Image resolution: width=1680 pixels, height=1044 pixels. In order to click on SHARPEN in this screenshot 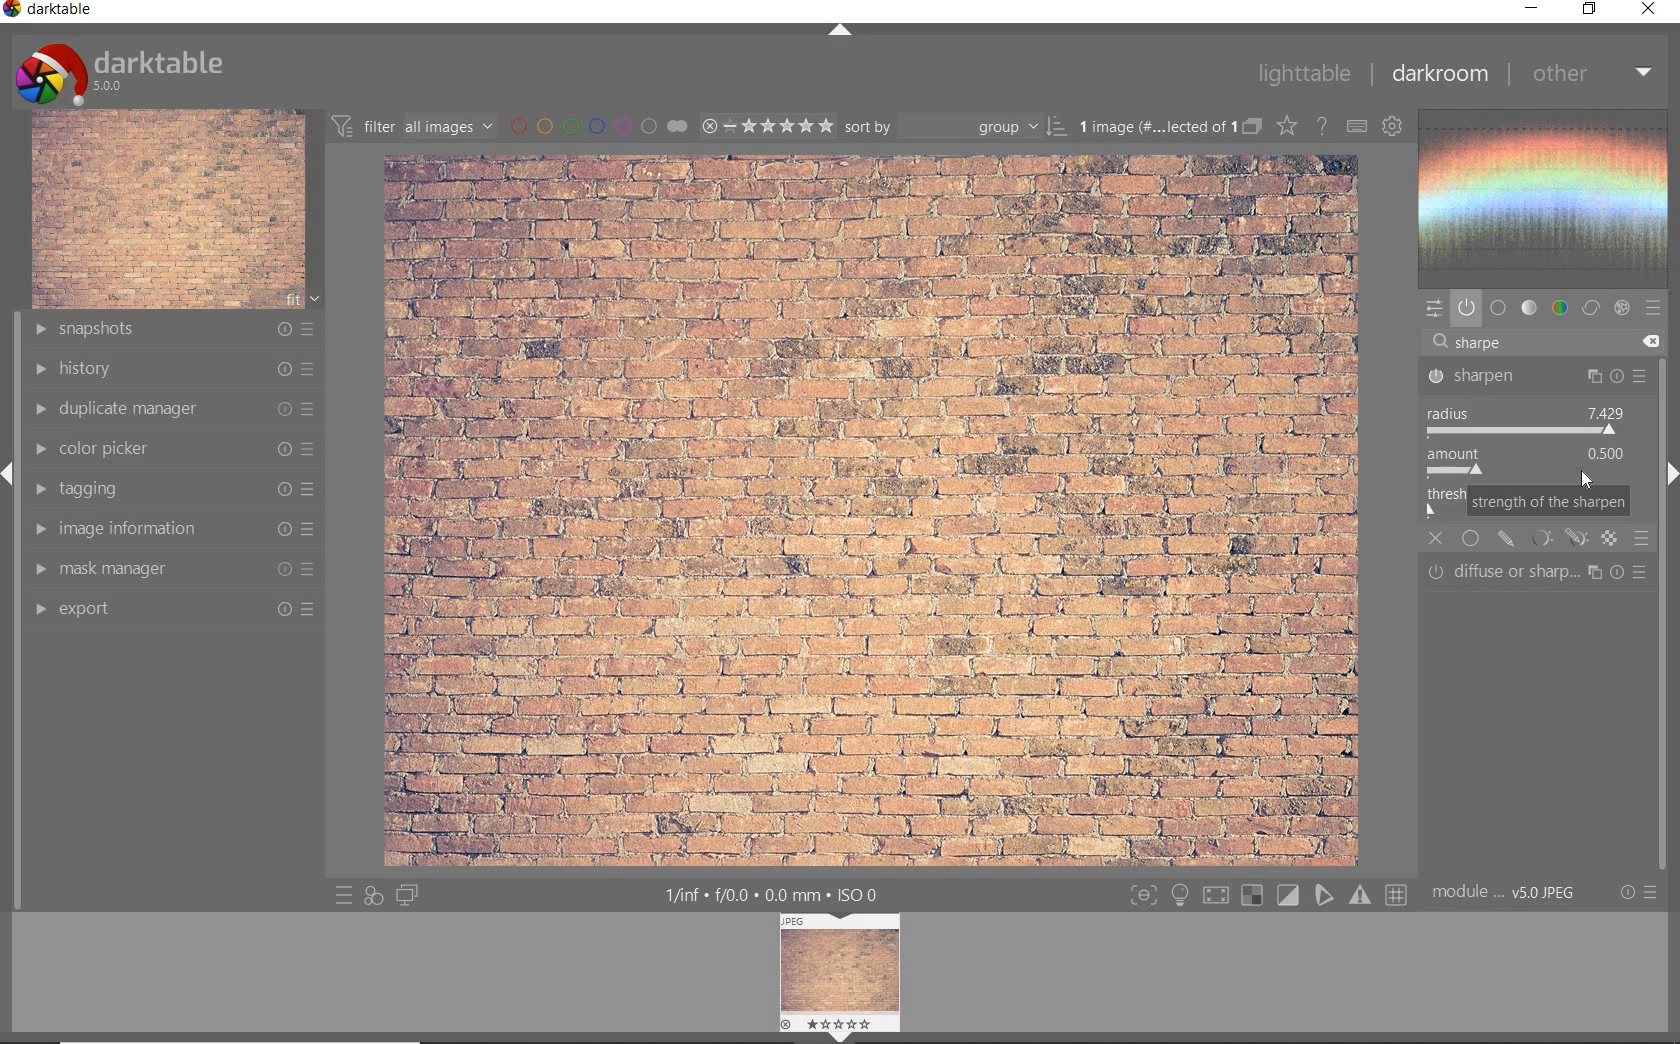, I will do `click(1506, 343)`.